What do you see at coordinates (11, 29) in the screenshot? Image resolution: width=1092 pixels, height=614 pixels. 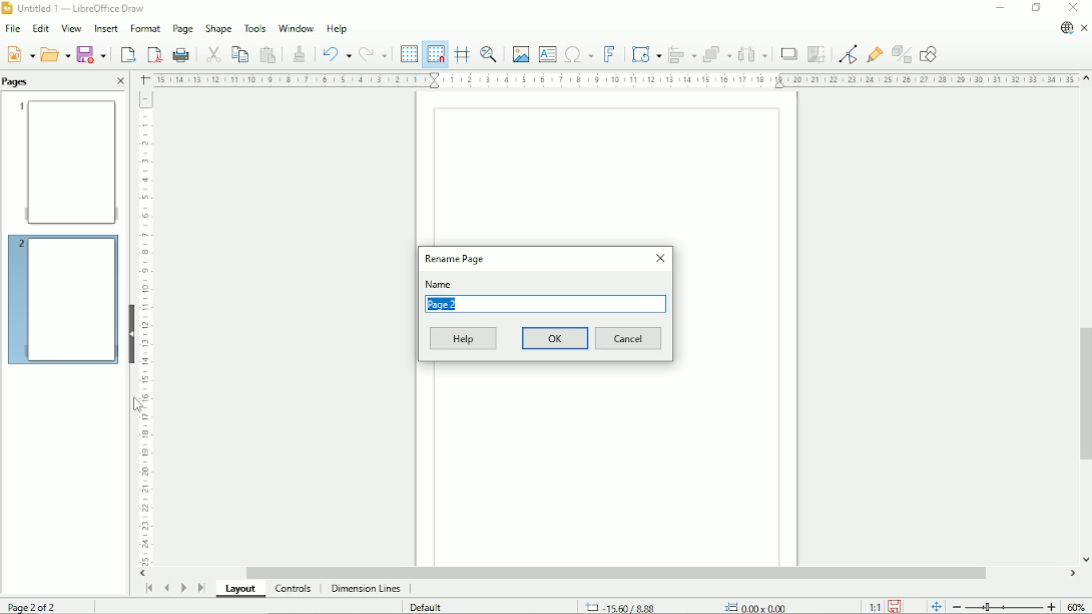 I see `File` at bounding box center [11, 29].